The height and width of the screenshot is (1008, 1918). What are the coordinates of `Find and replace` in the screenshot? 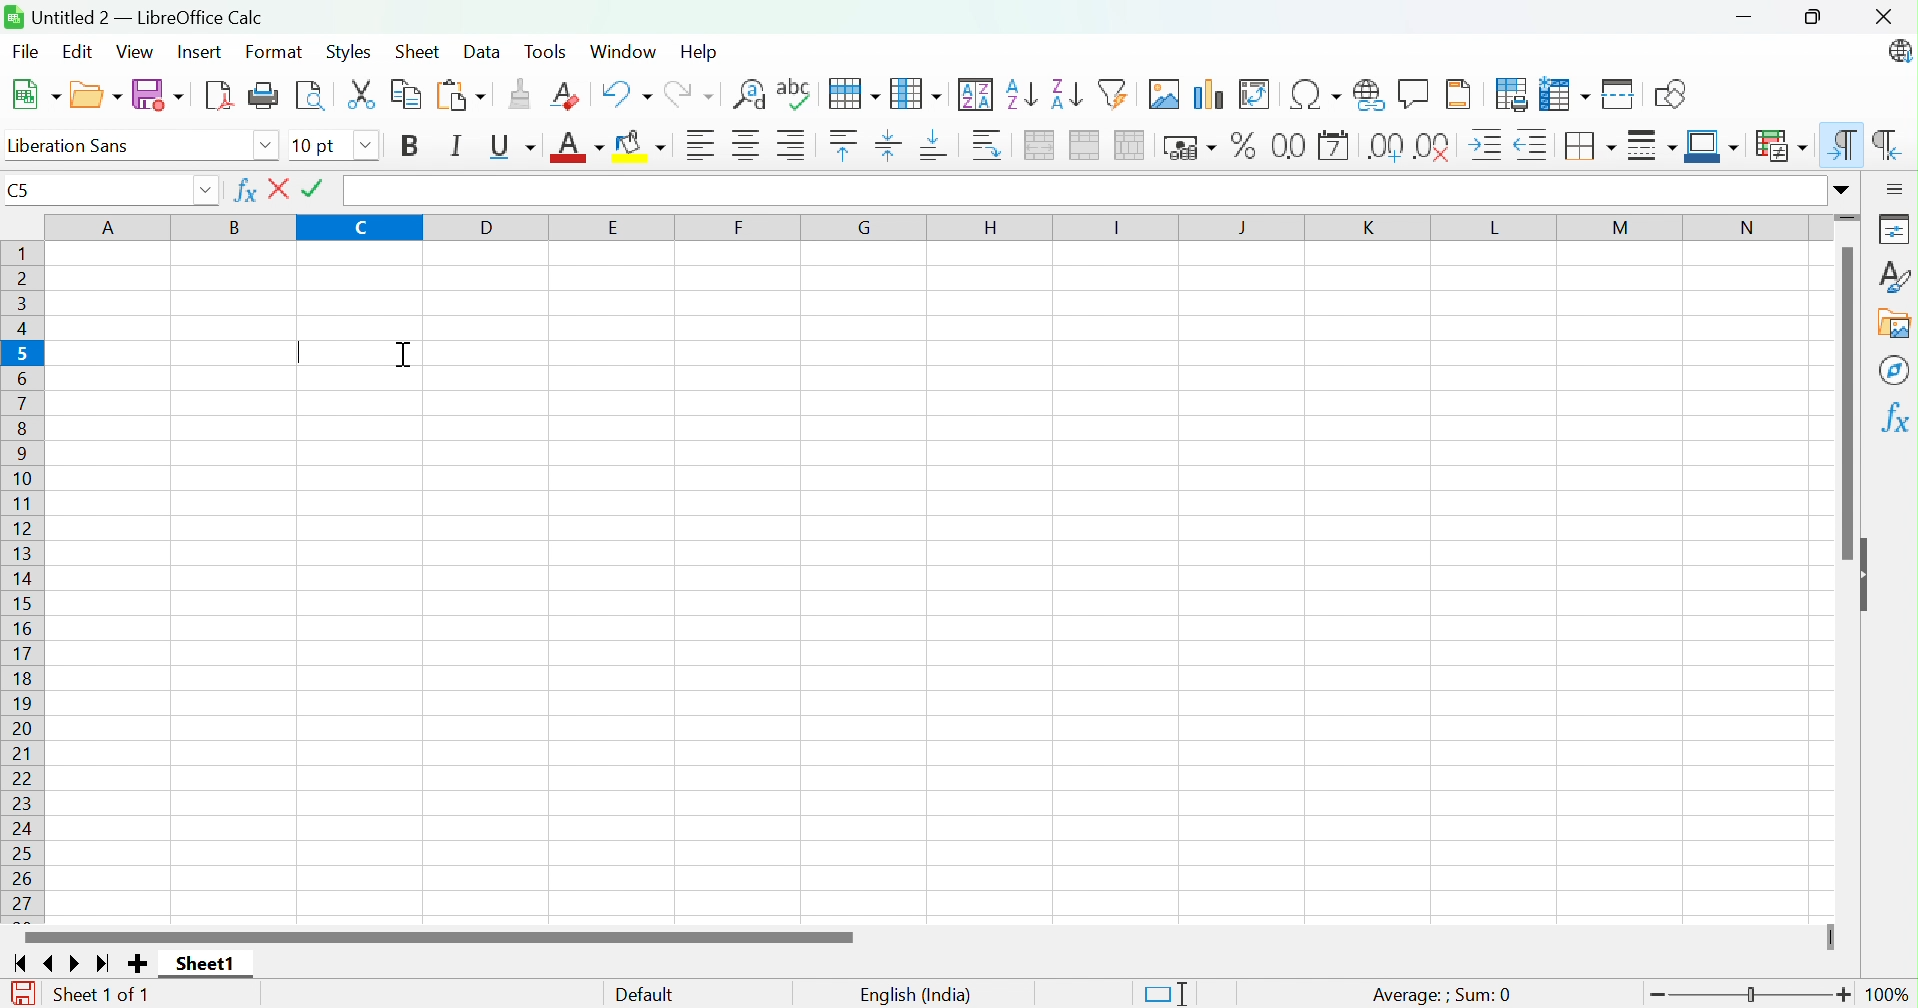 It's located at (796, 94).